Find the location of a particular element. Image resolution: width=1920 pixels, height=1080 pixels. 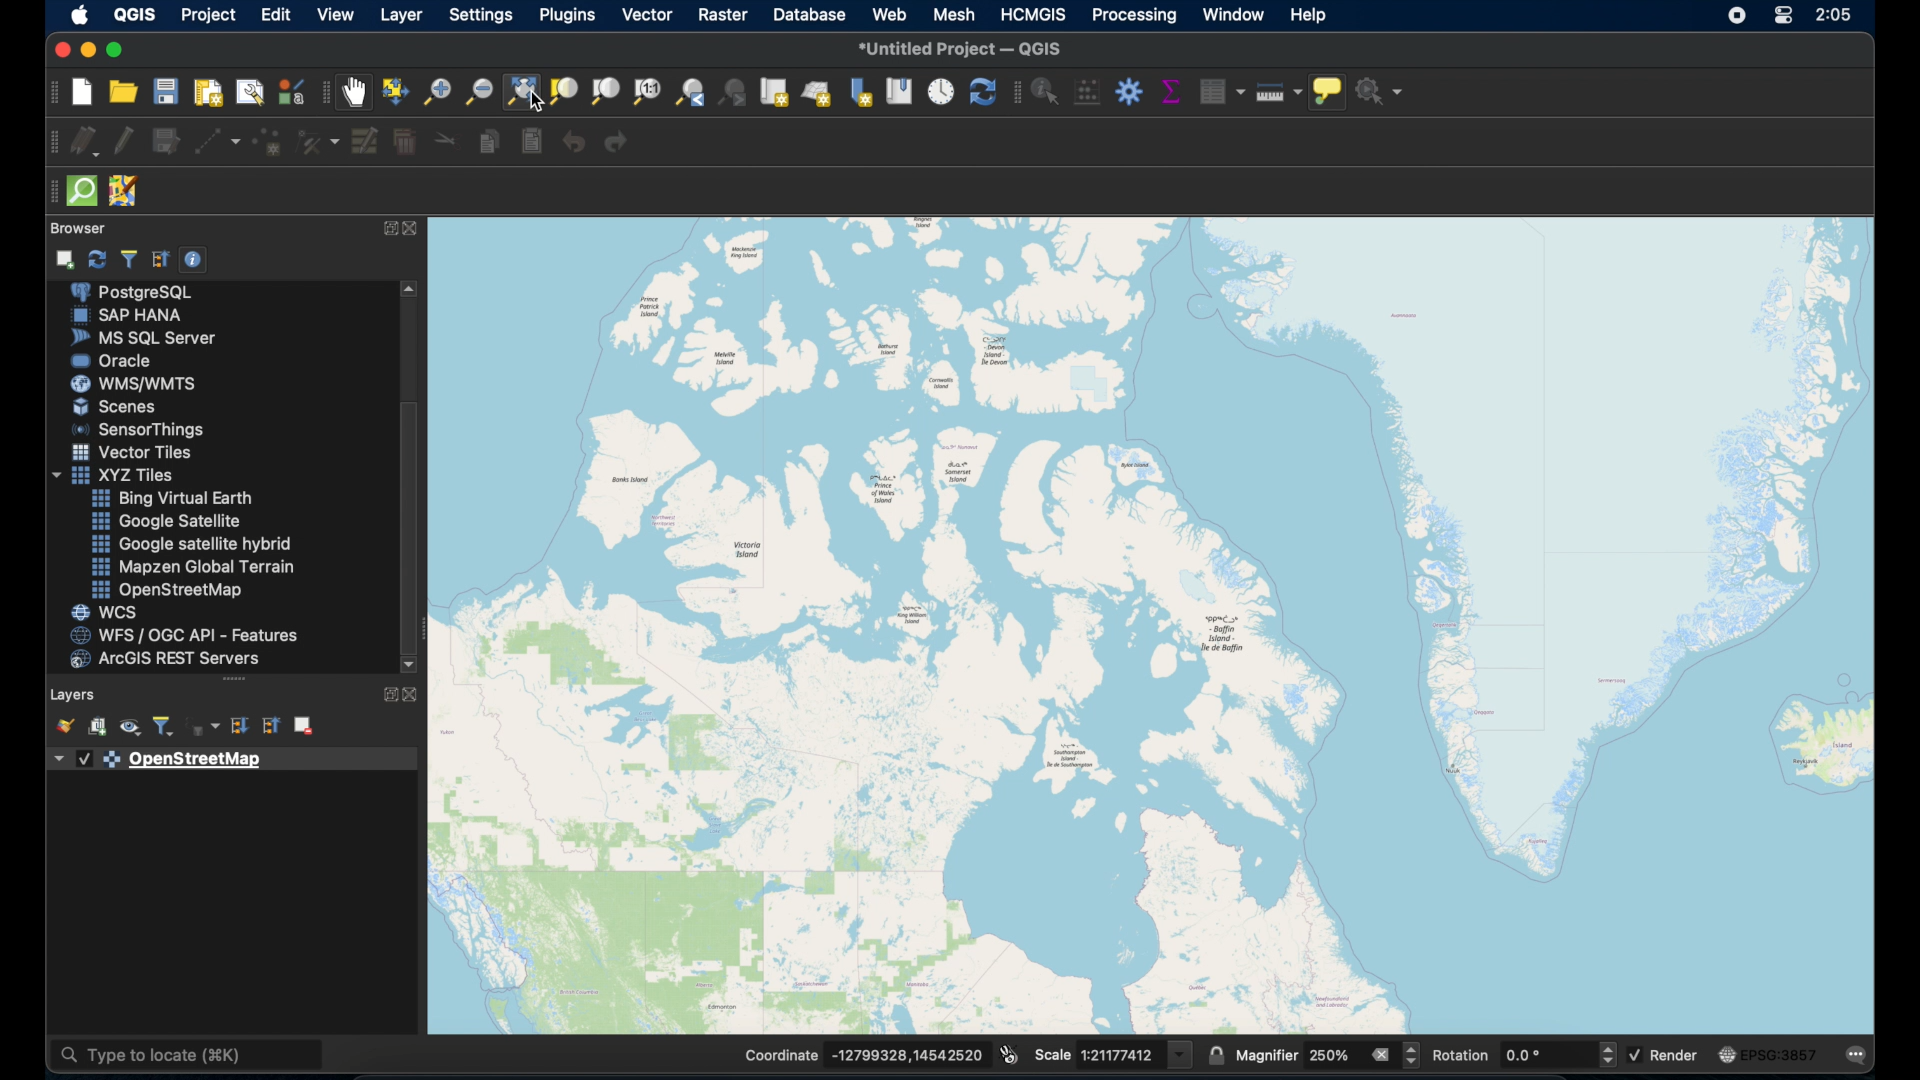

wfs/ogc api - features is located at coordinates (182, 635).